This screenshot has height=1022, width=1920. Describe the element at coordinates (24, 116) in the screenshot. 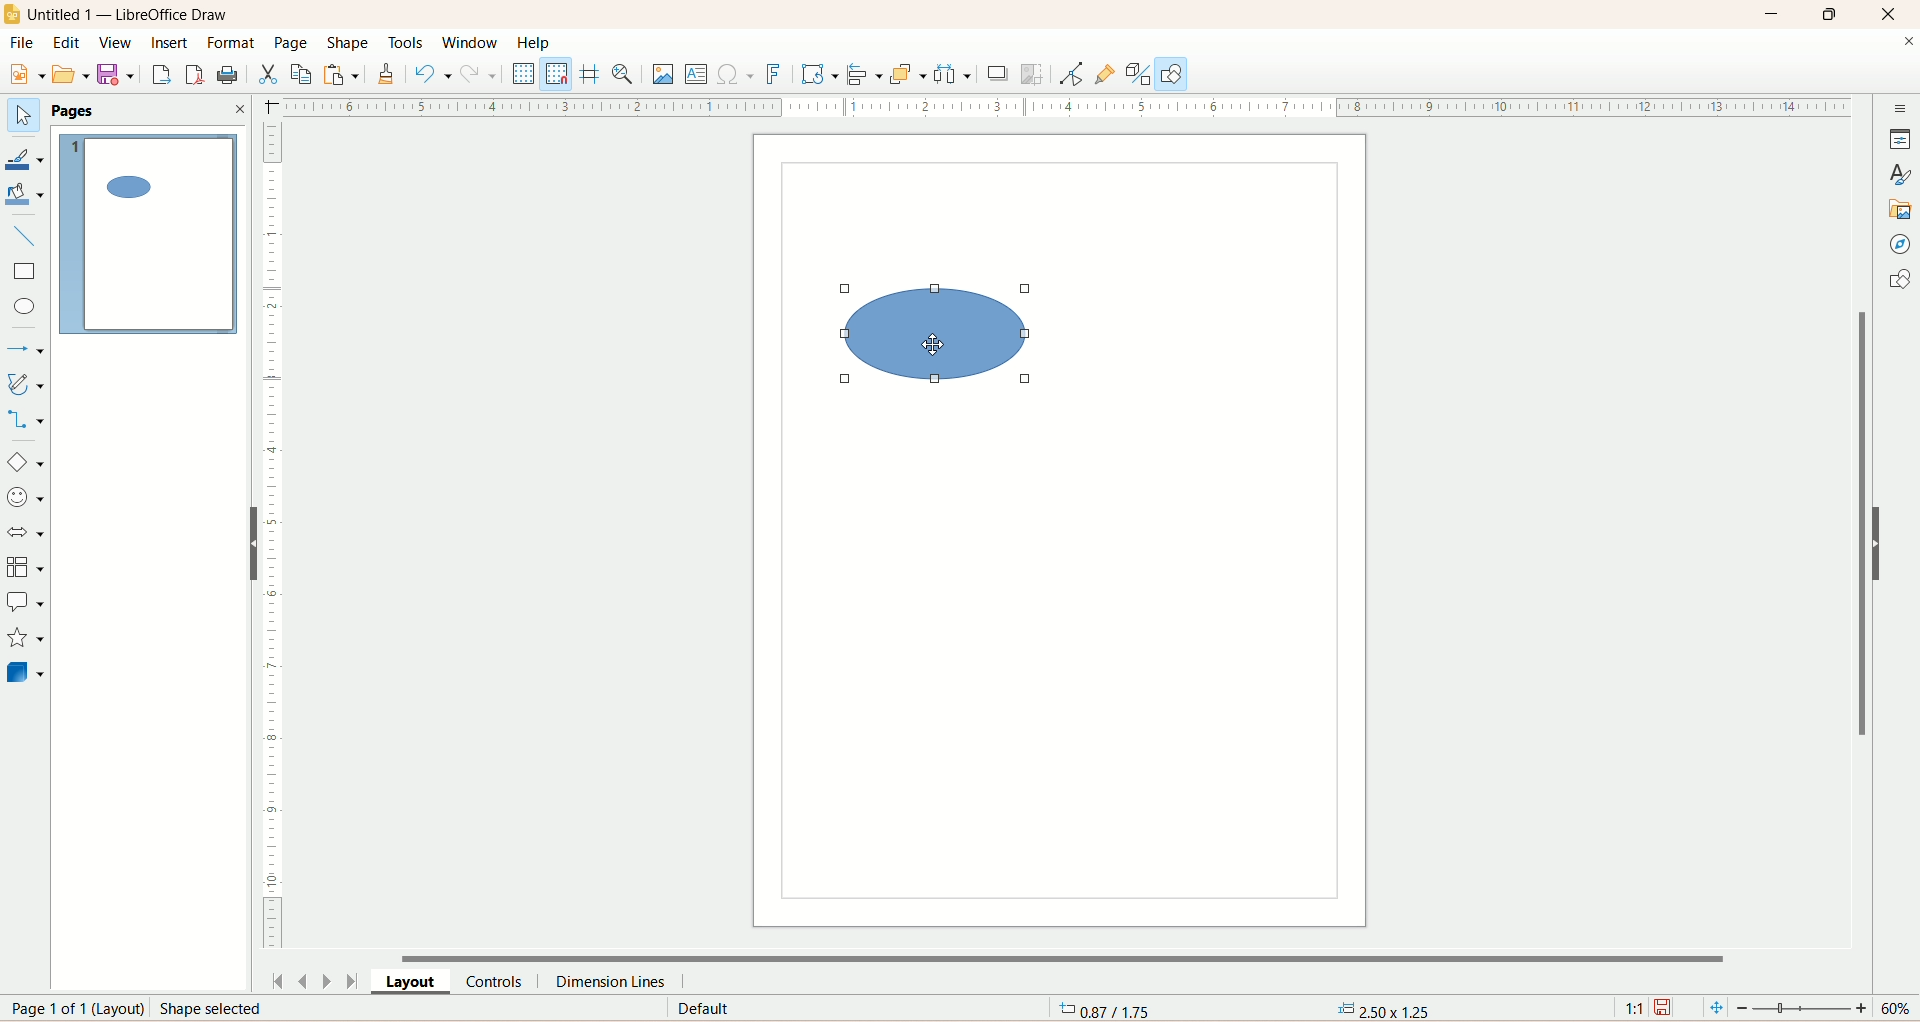

I see `select` at that location.